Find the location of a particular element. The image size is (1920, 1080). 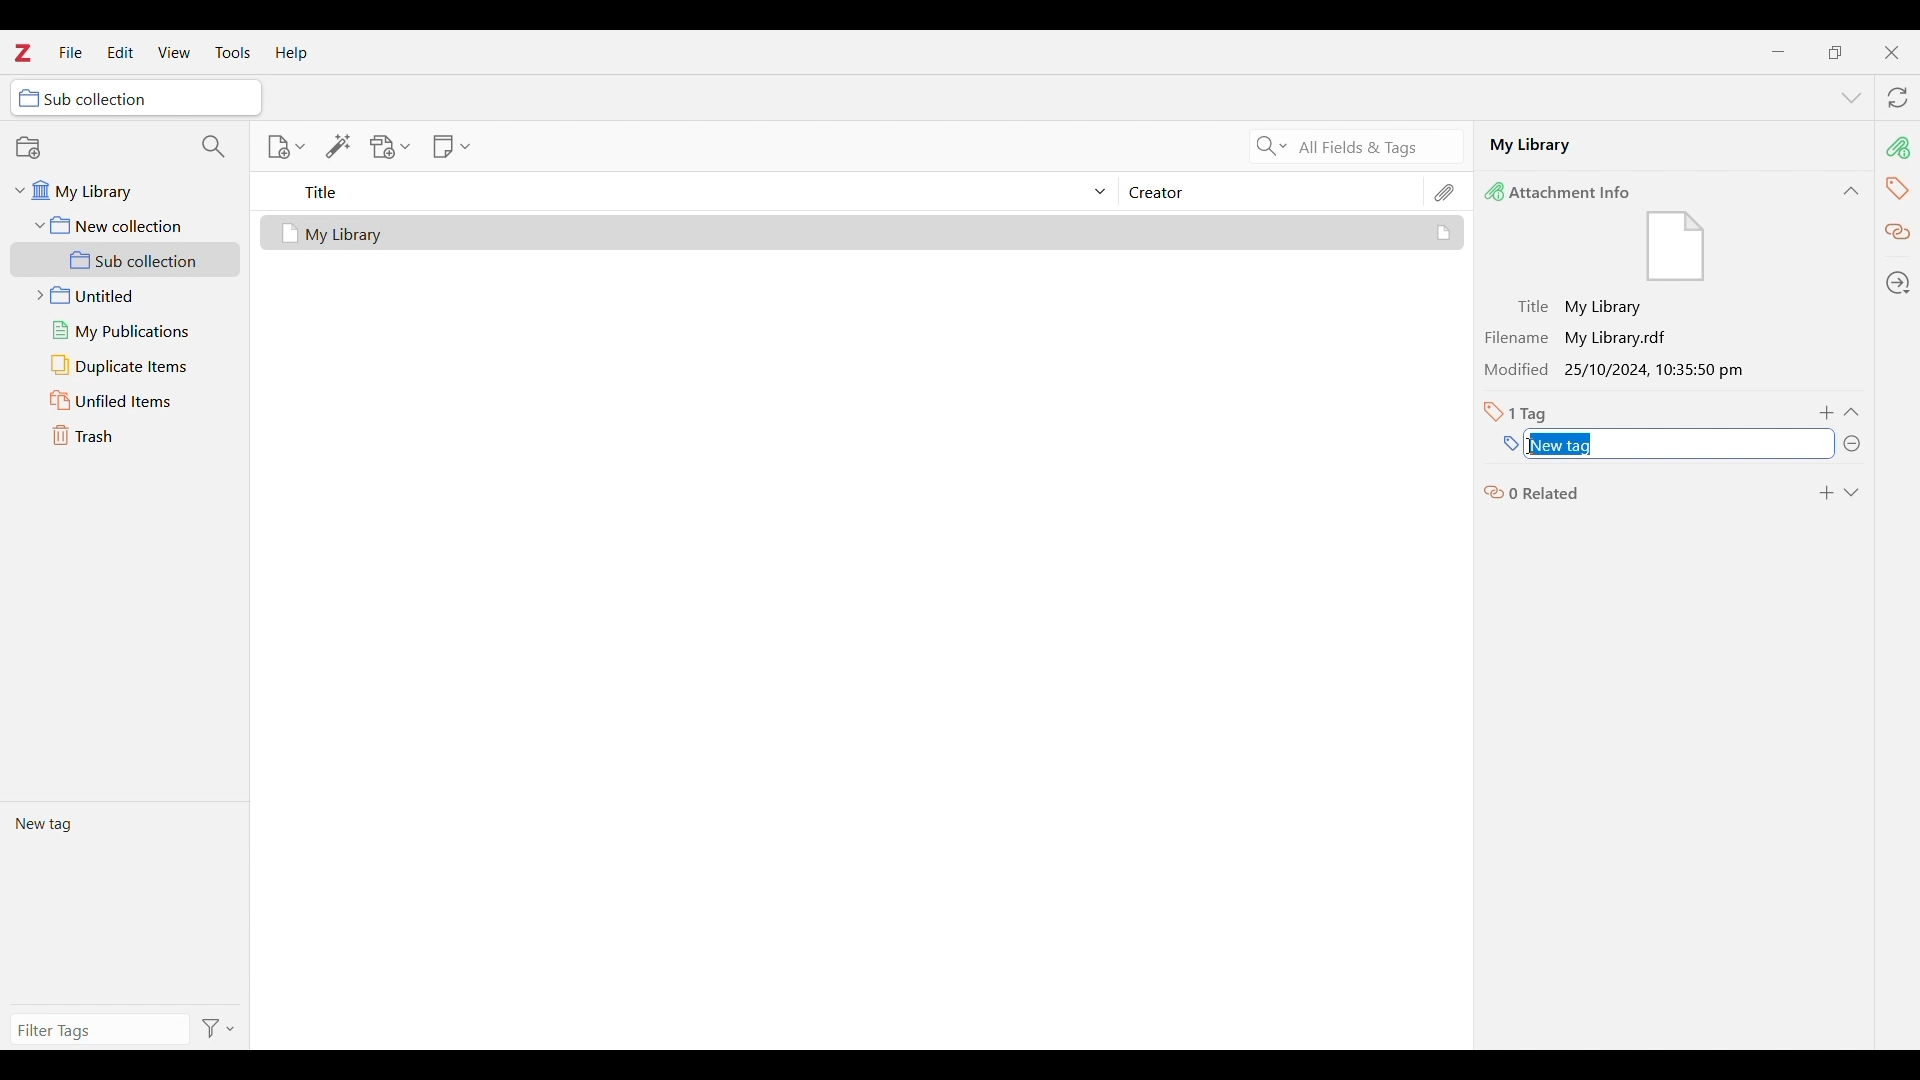

Close interface is located at coordinates (1891, 52).